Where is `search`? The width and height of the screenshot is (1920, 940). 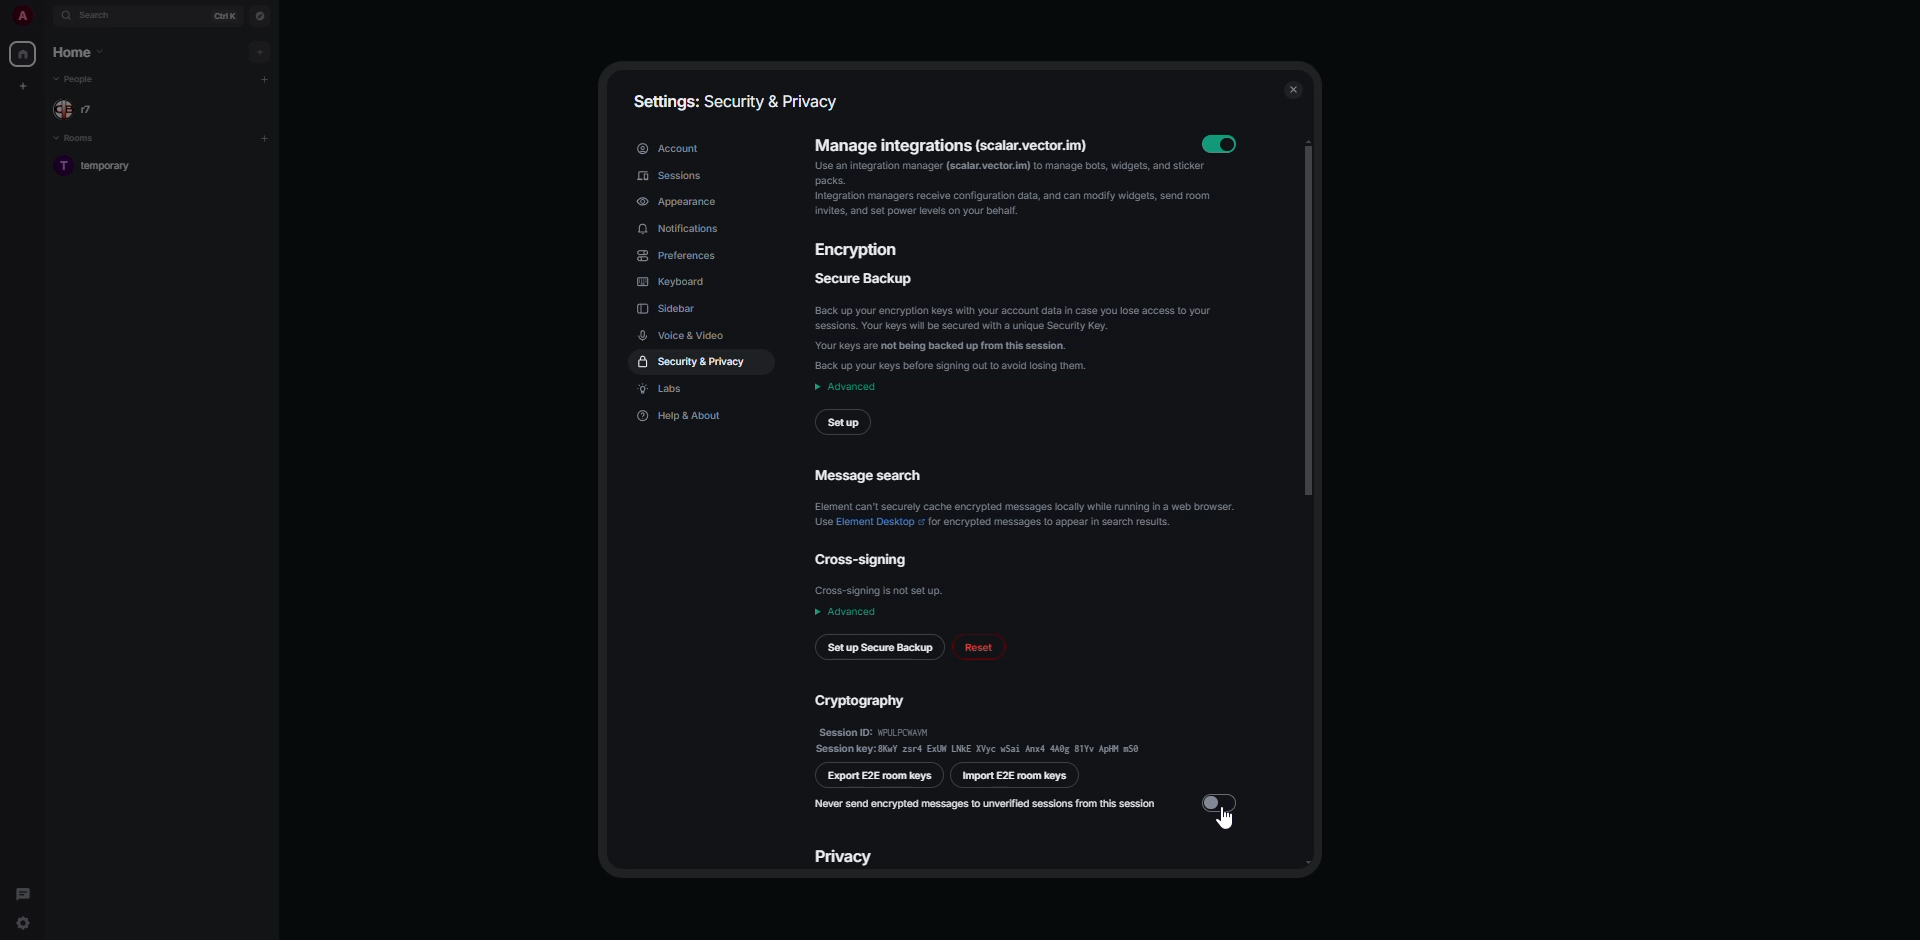 search is located at coordinates (100, 16).